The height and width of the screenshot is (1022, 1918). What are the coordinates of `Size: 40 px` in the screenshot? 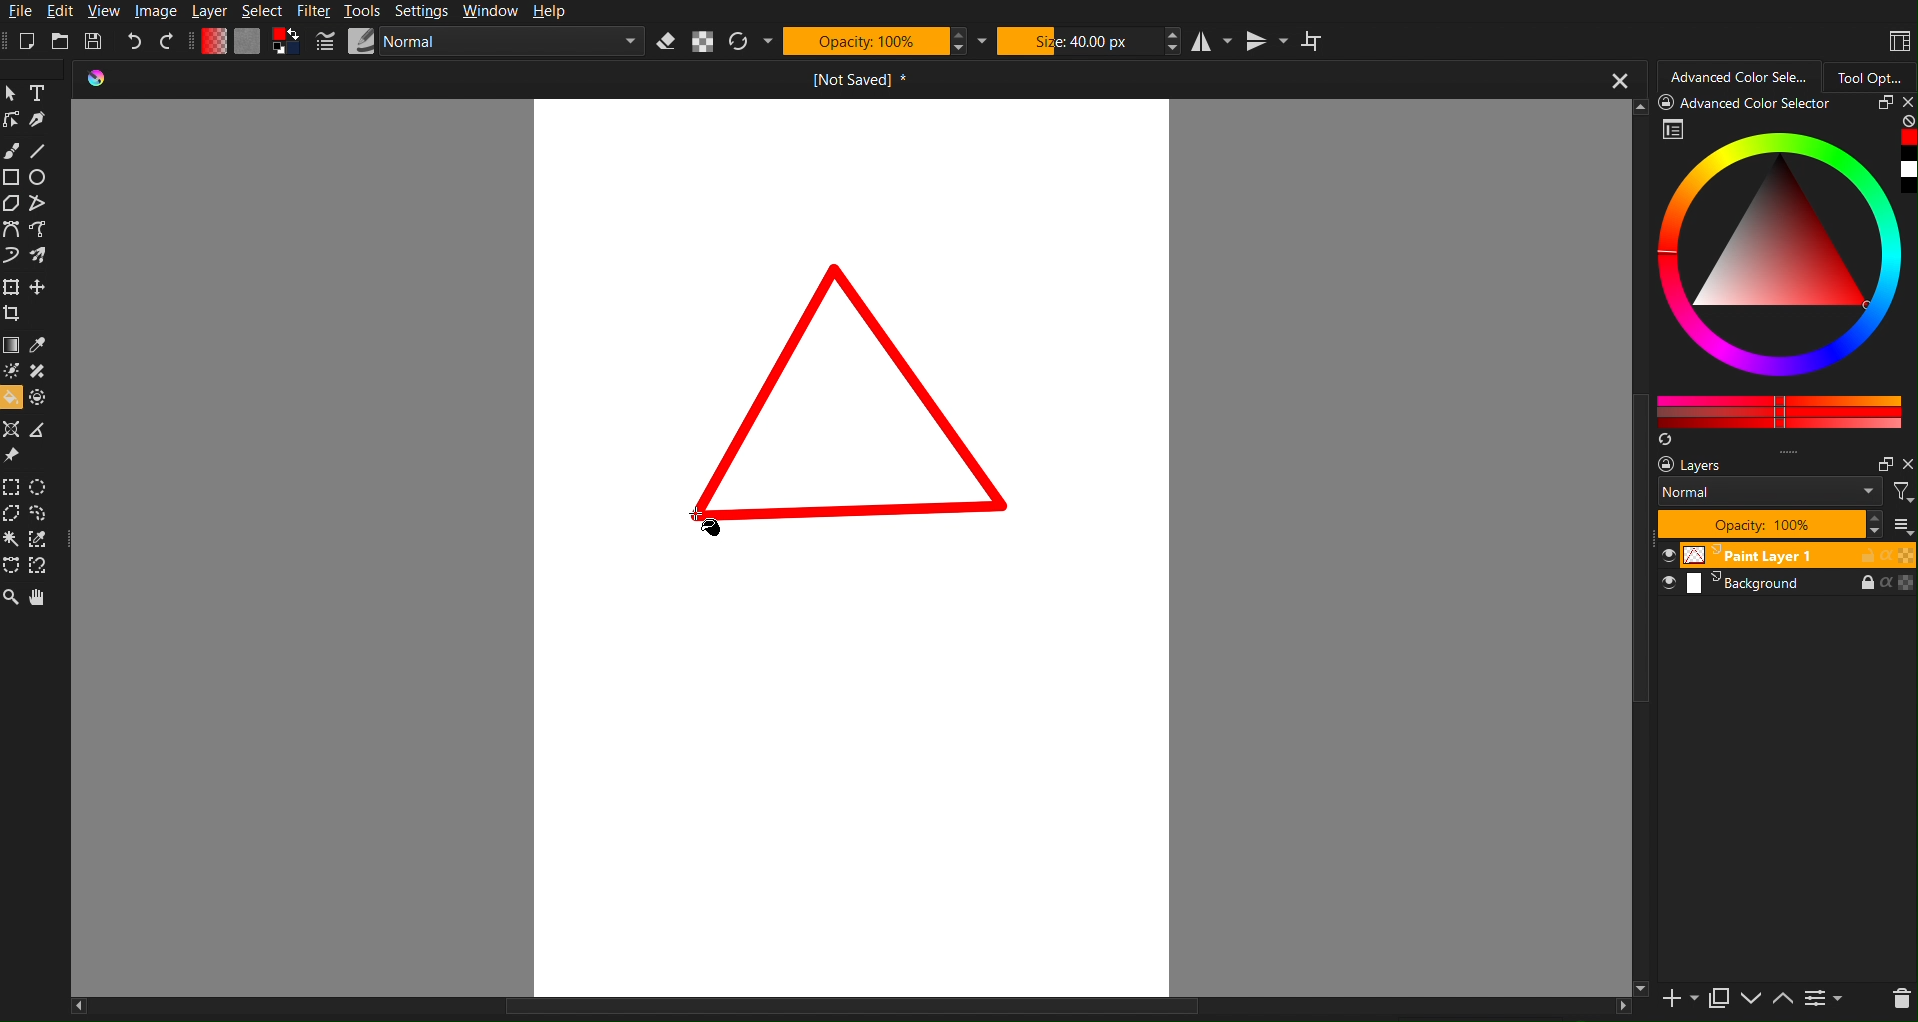 It's located at (1079, 40).